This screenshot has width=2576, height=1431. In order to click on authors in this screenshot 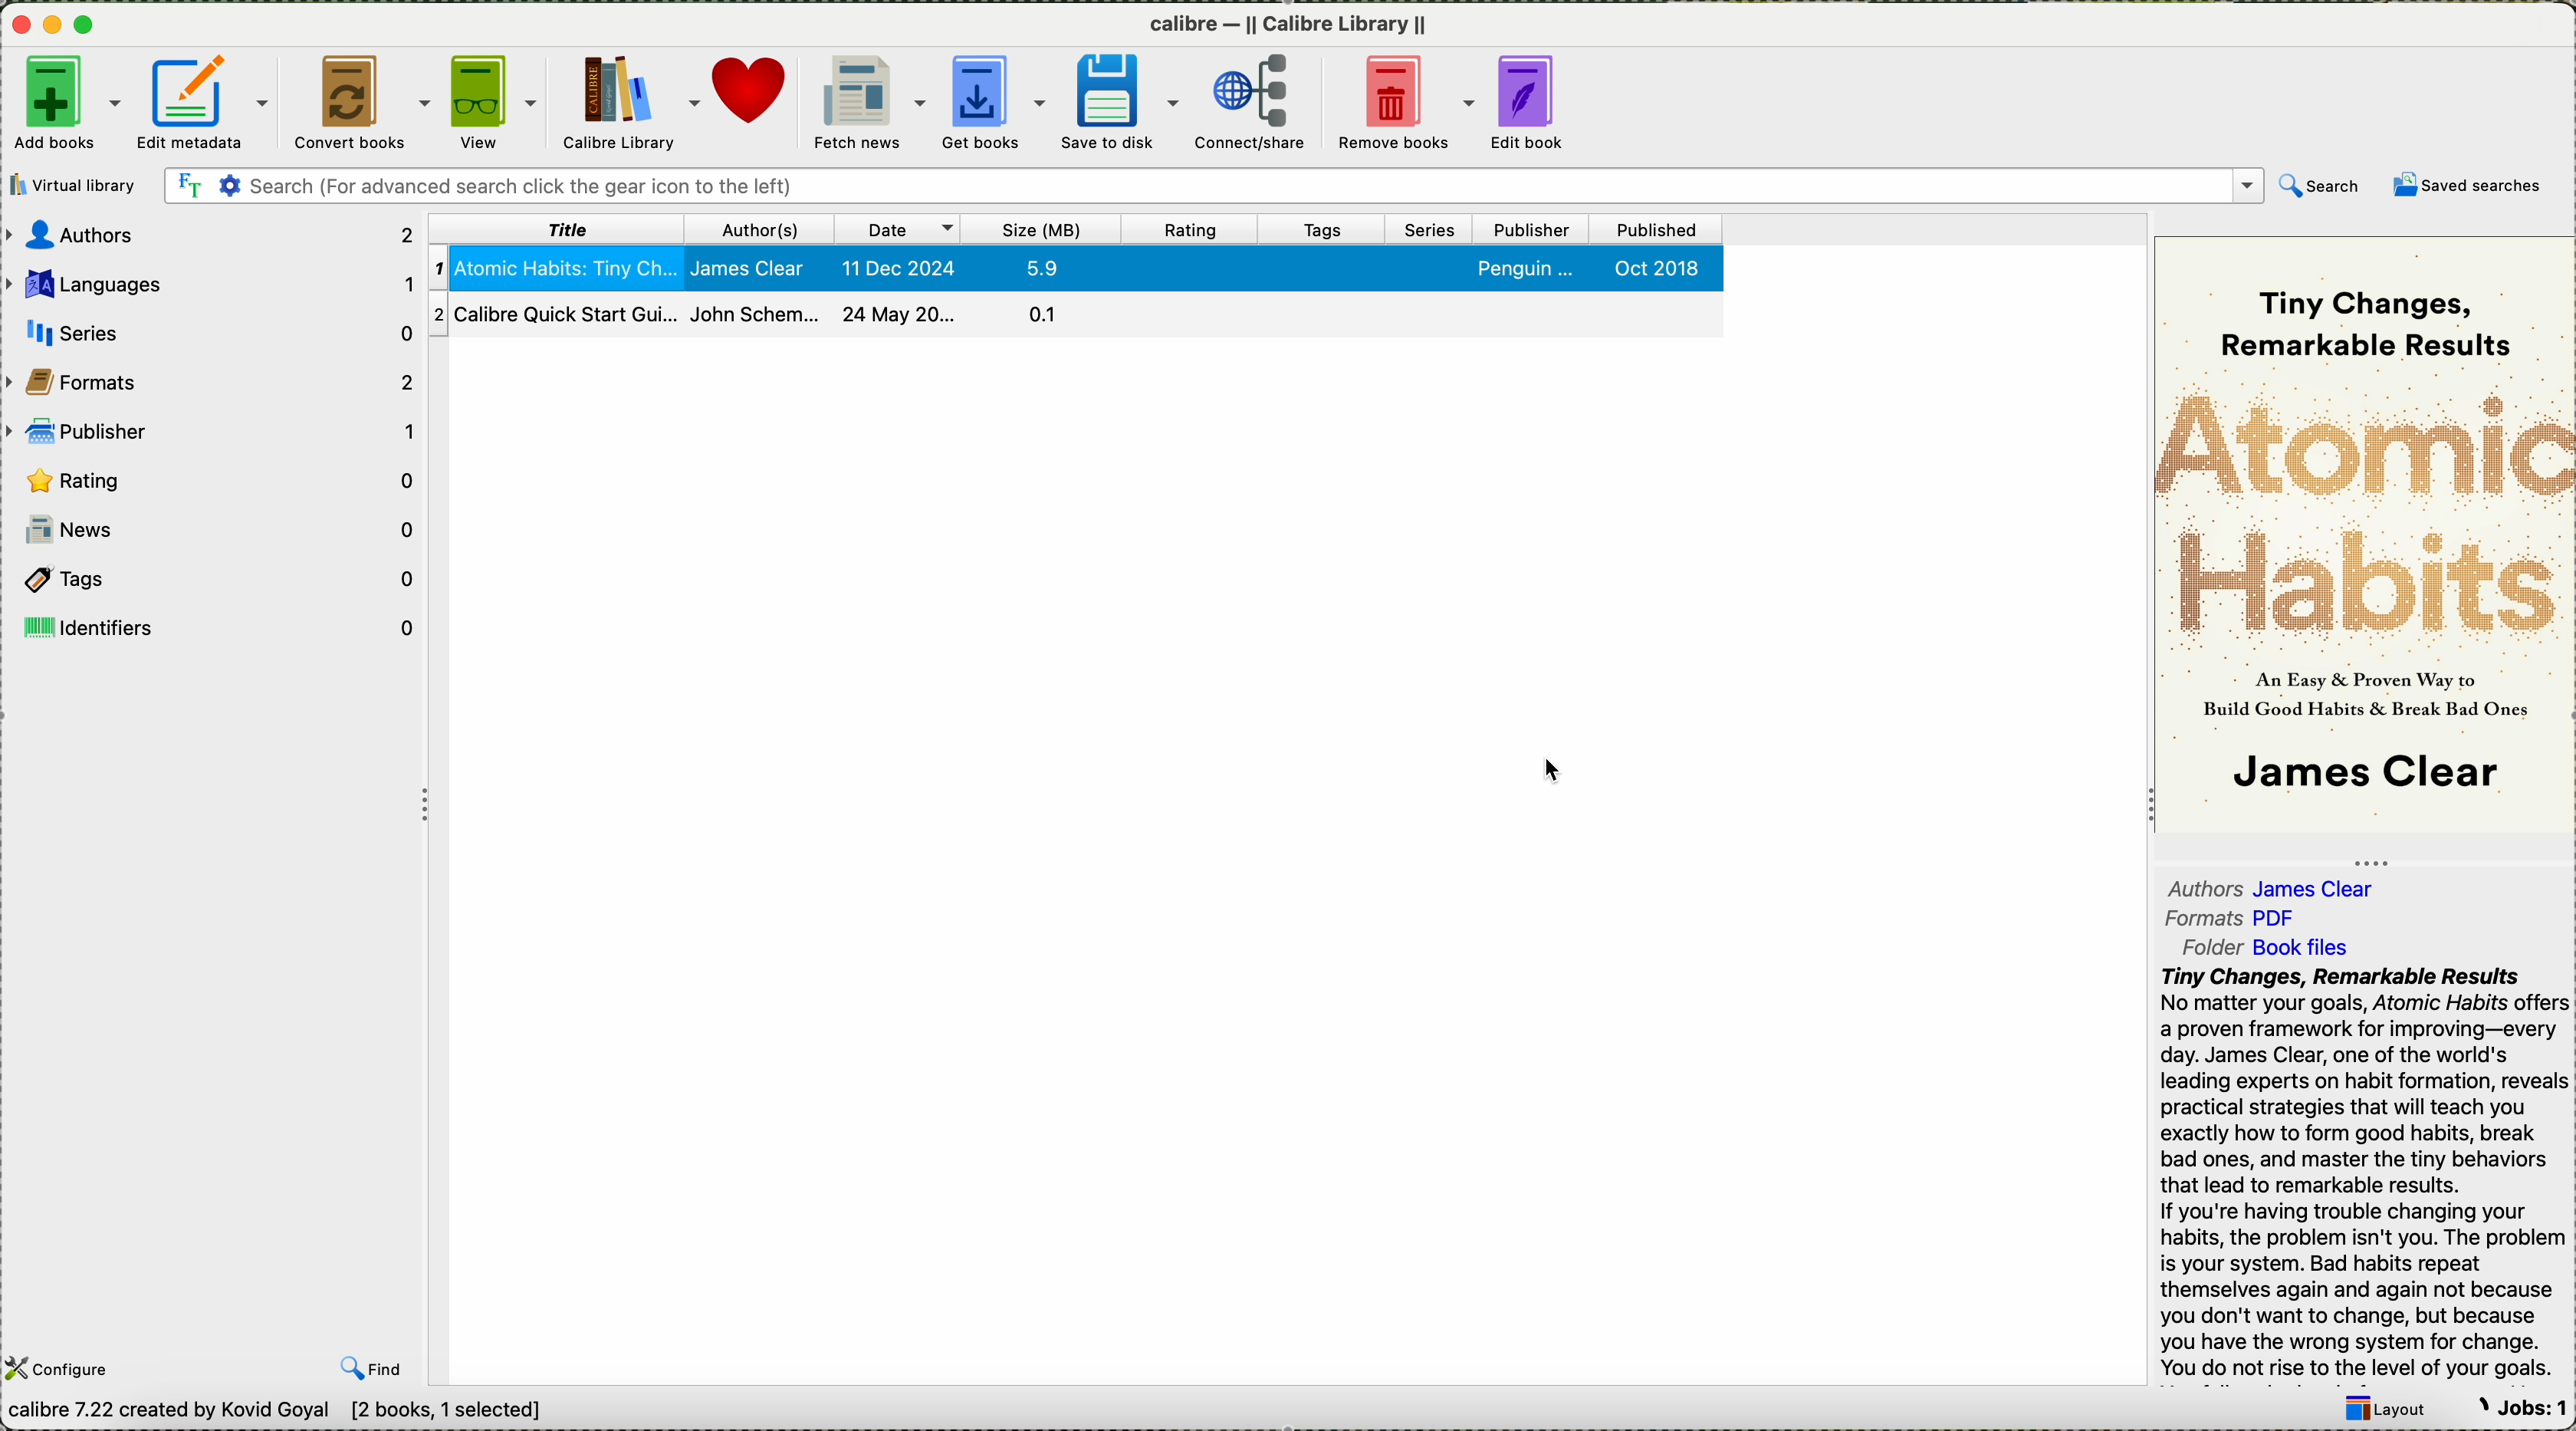, I will do `click(2278, 885)`.